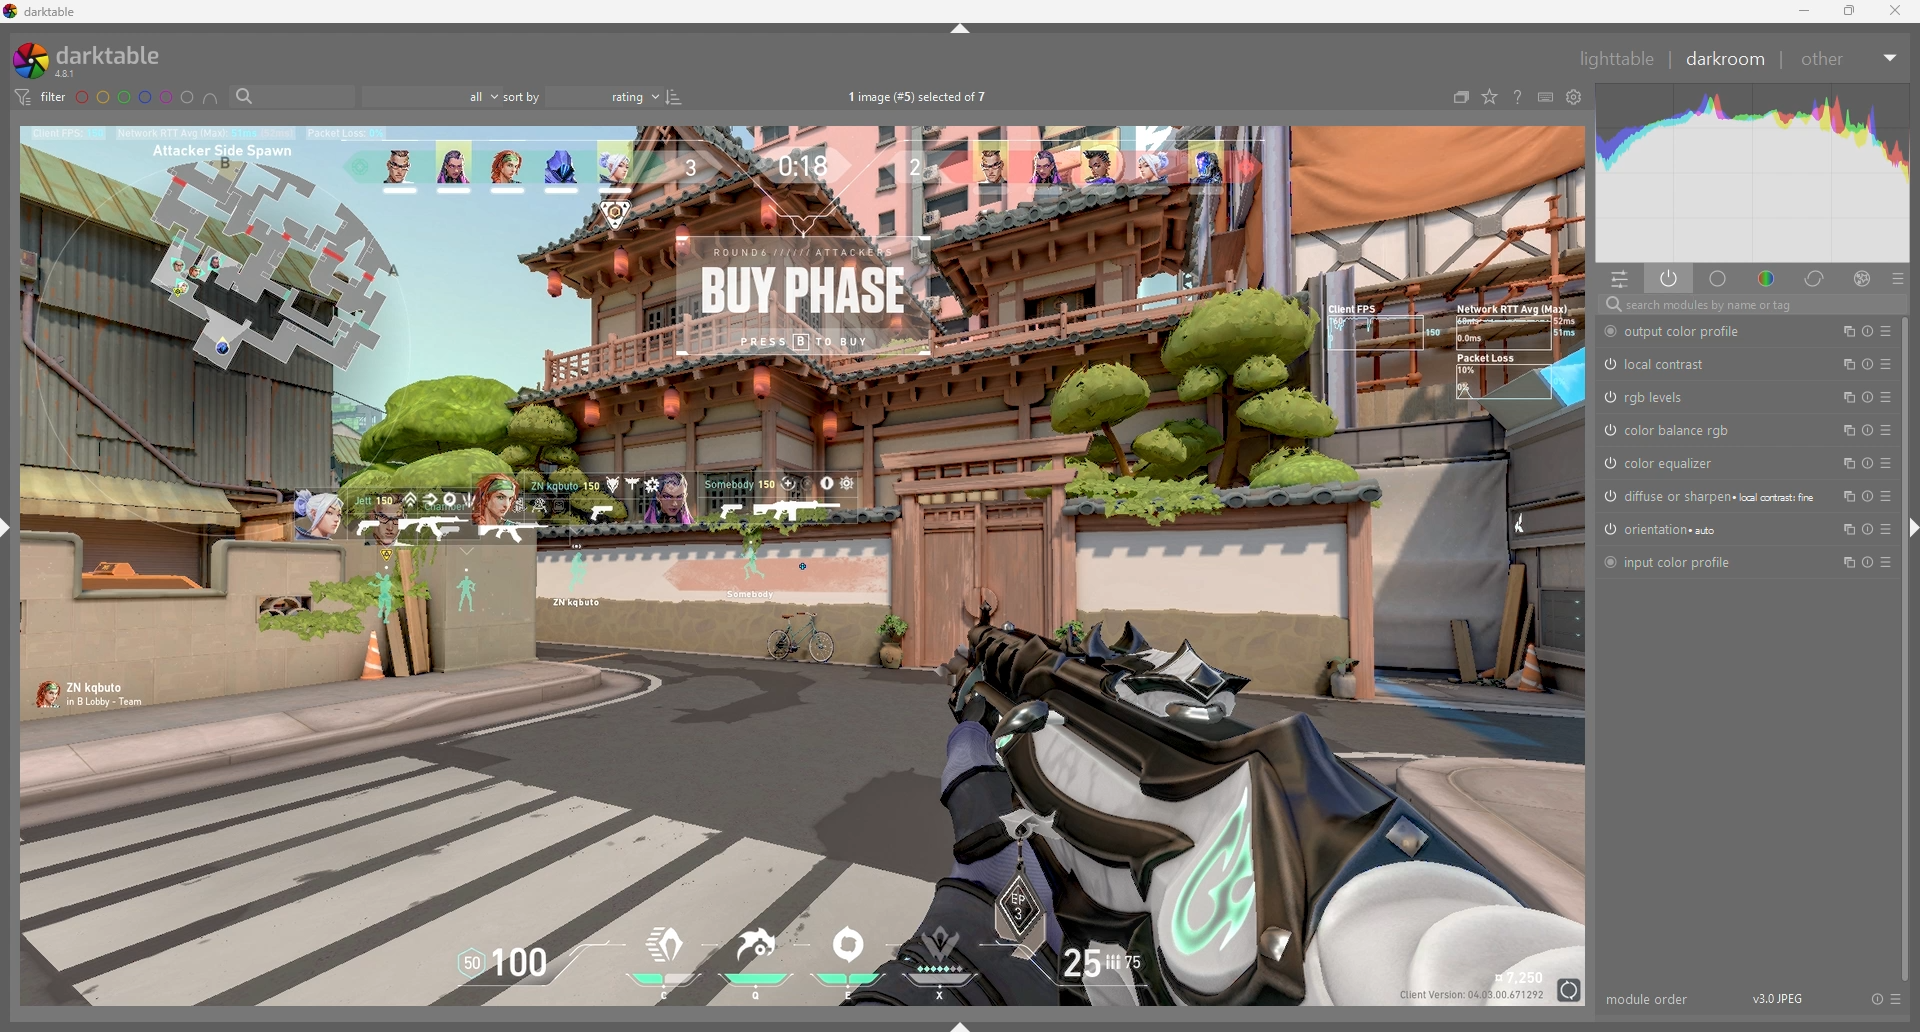 This screenshot has width=1920, height=1032. I want to click on reset, so click(1867, 464).